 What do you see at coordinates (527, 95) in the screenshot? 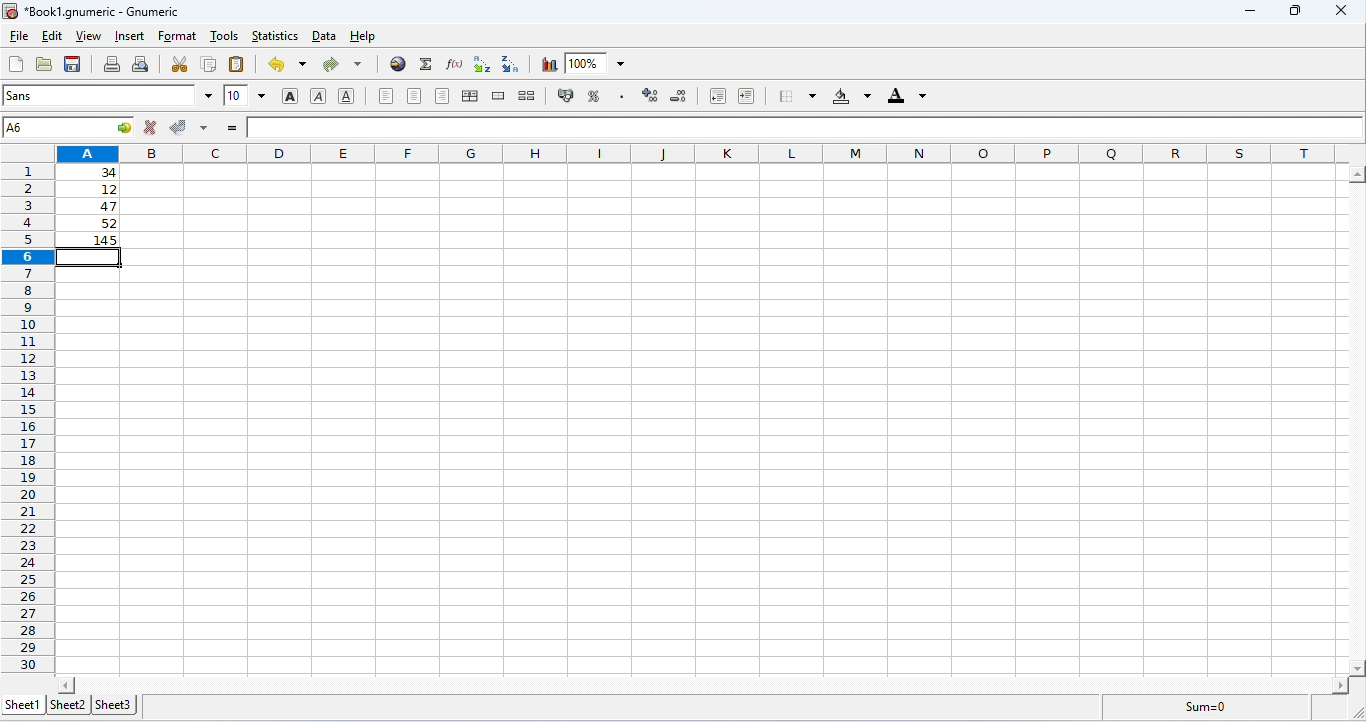
I see `split cells` at bounding box center [527, 95].